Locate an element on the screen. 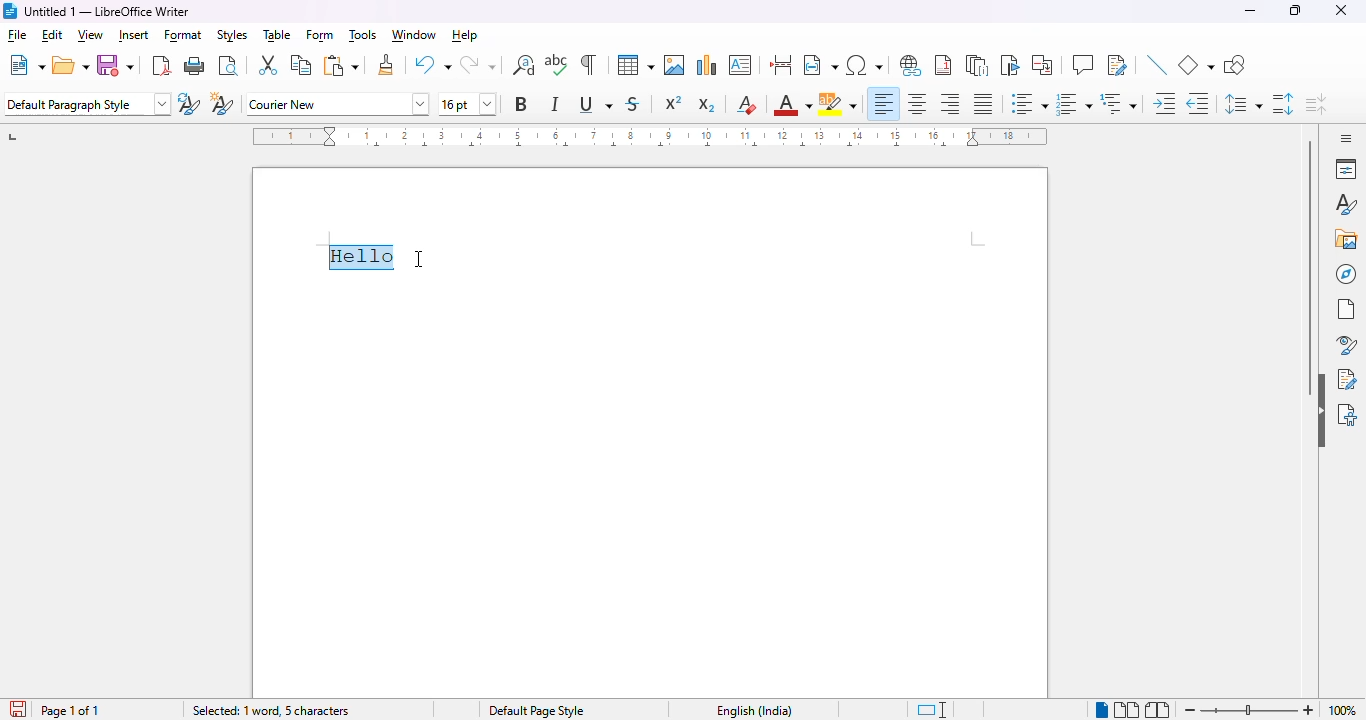 This screenshot has height=720, width=1366. insert page break is located at coordinates (780, 64).